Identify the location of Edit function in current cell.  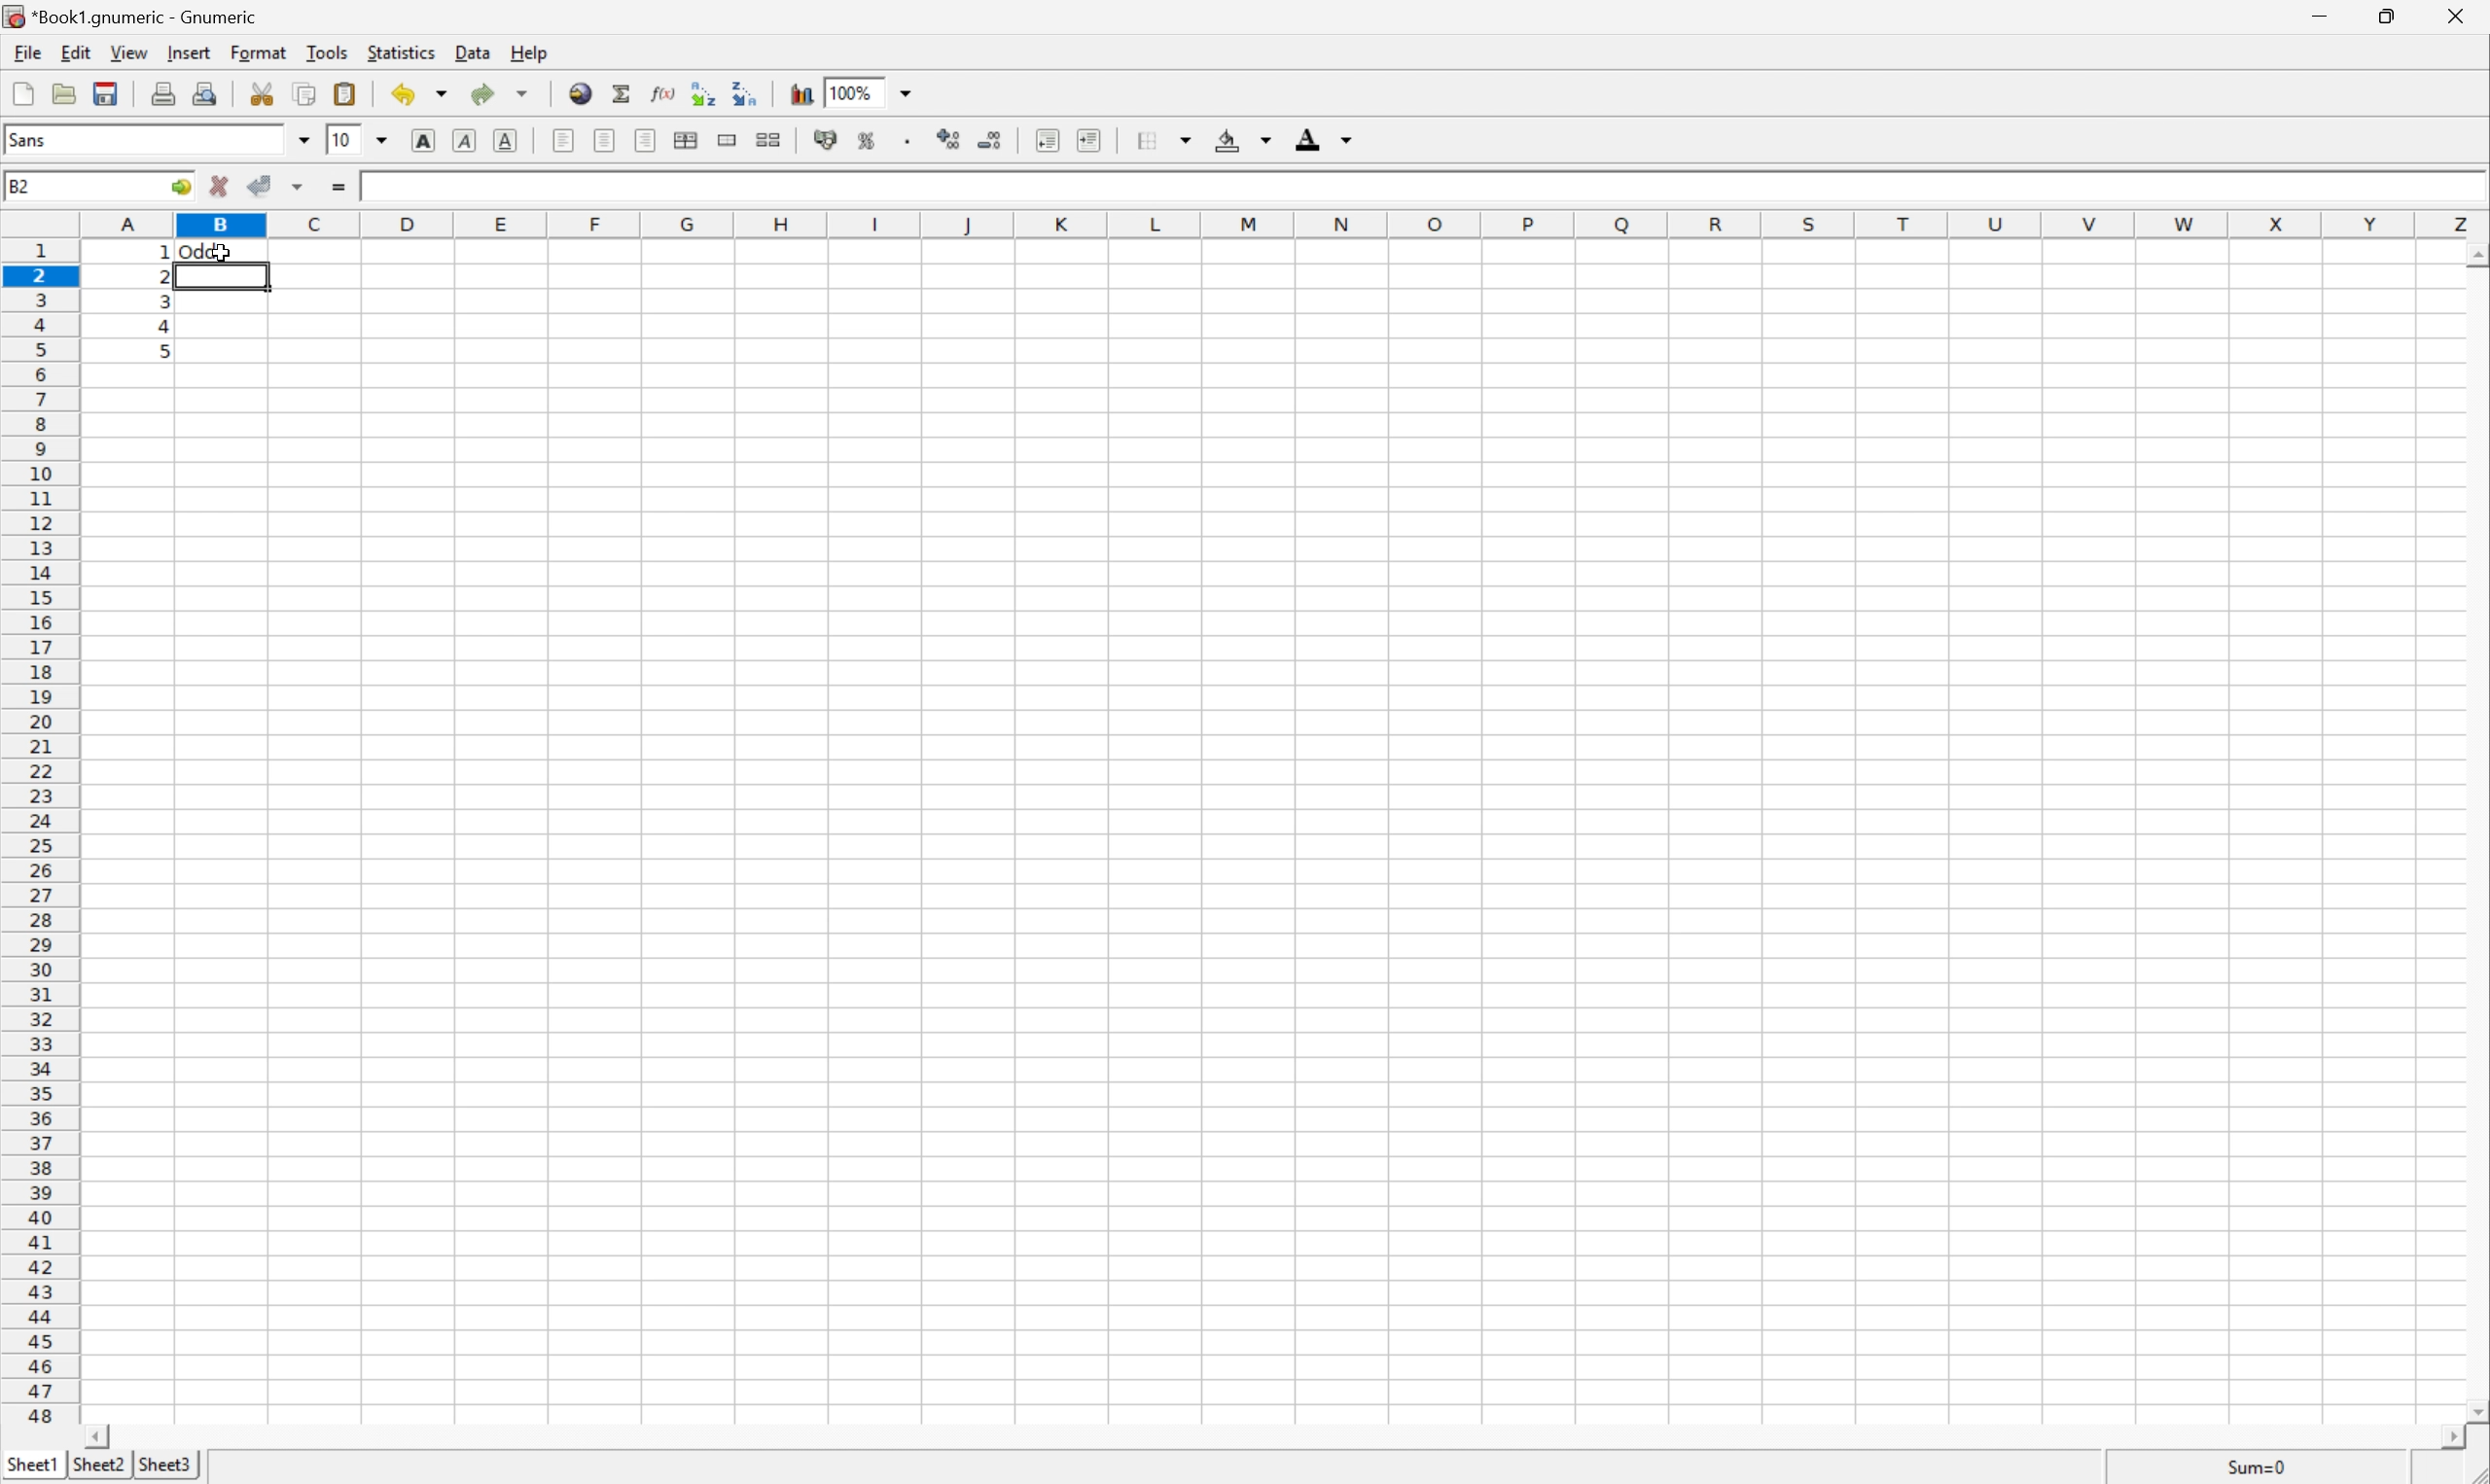
(662, 95).